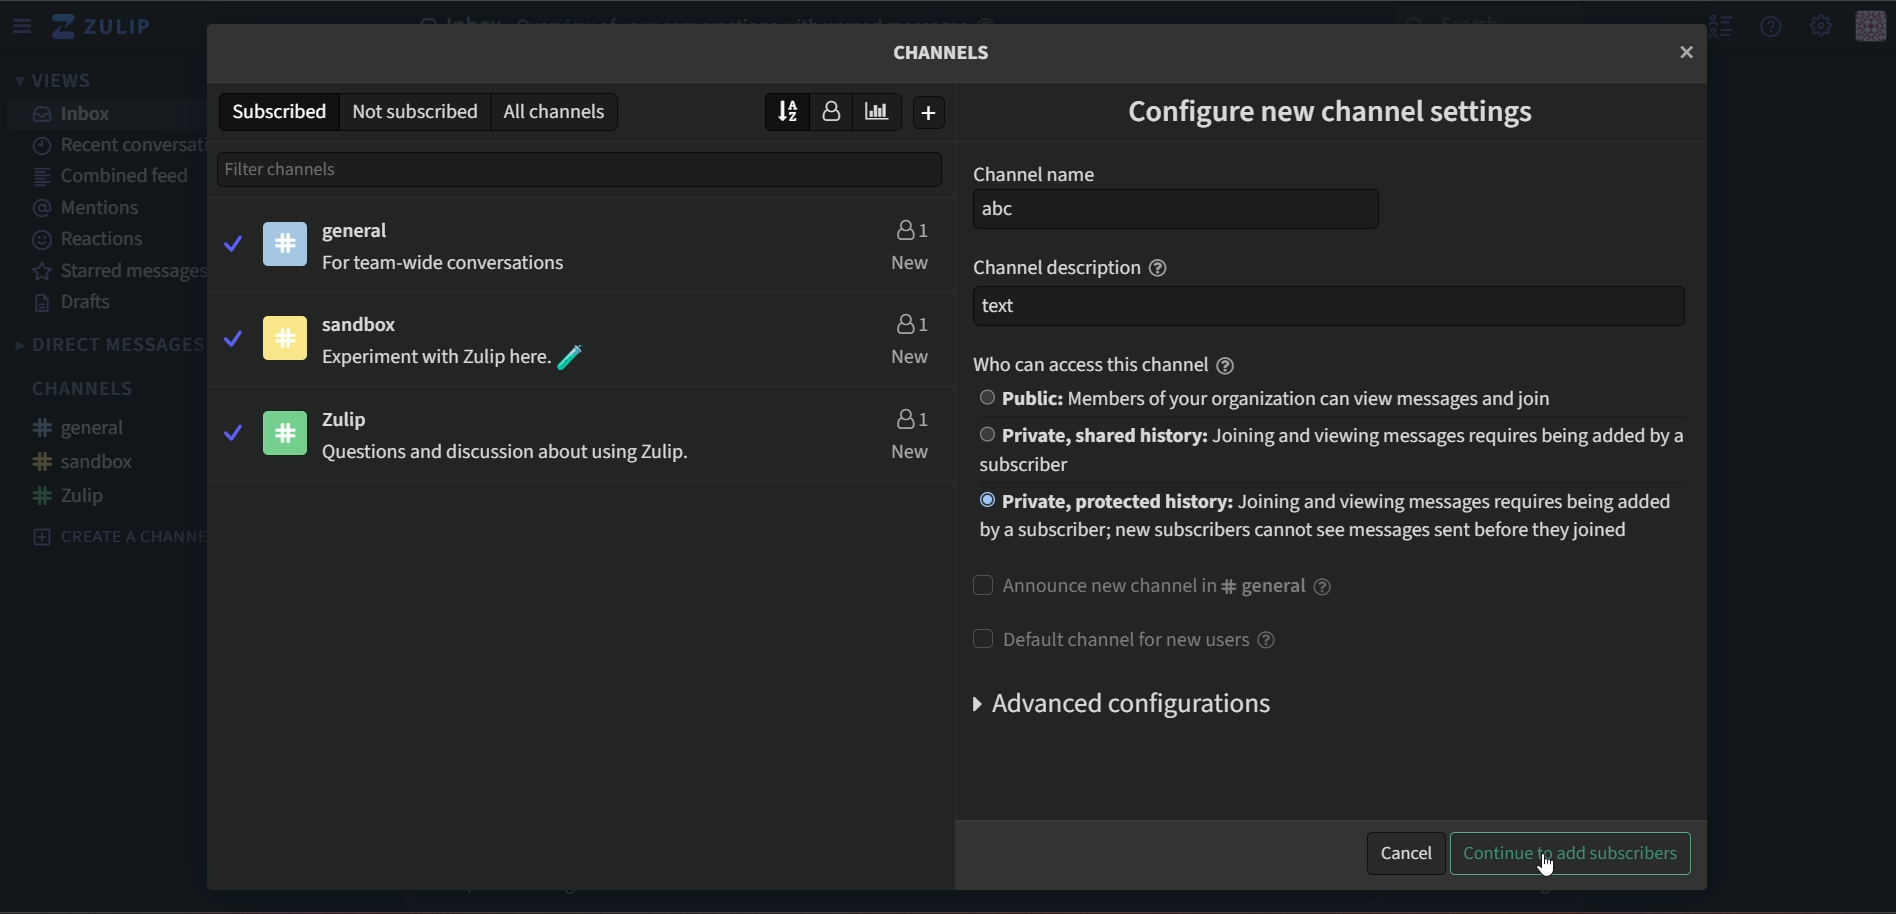  What do you see at coordinates (321, 168) in the screenshot?
I see `filter channels` at bounding box center [321, 168].